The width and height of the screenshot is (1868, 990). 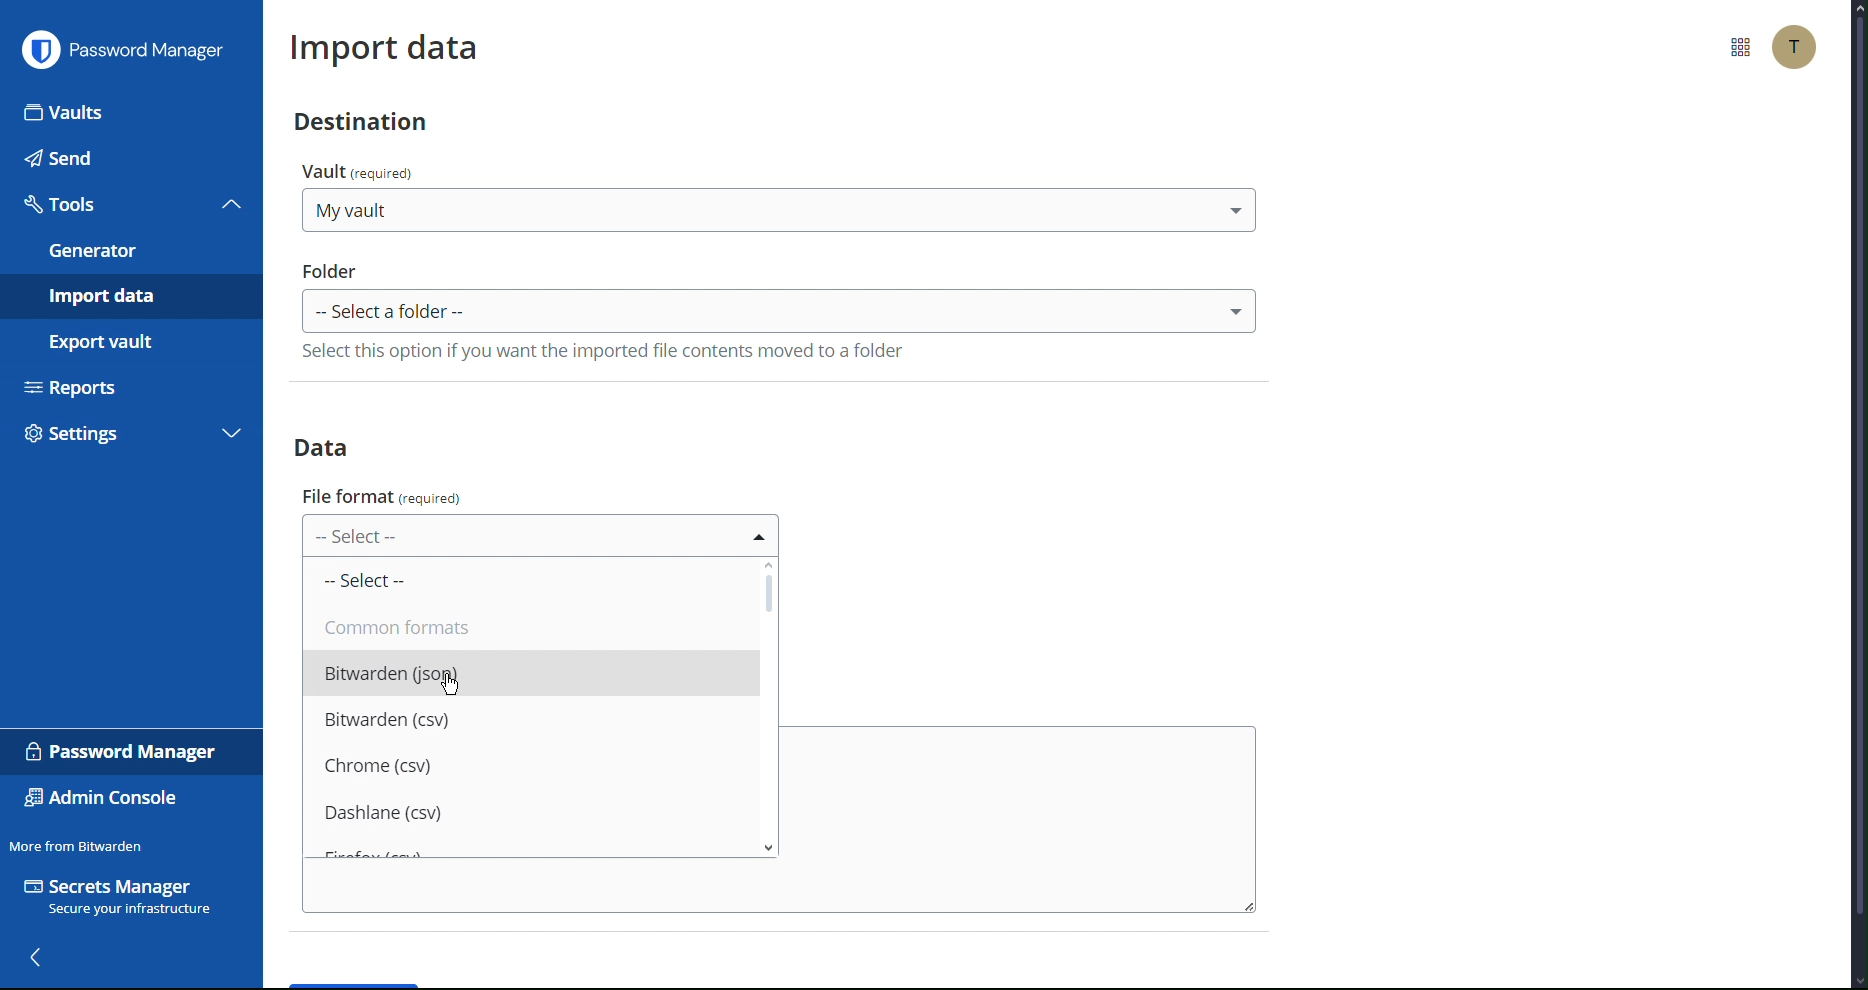 I want to click on Bitwarden (json), so click(x=533, y=676).